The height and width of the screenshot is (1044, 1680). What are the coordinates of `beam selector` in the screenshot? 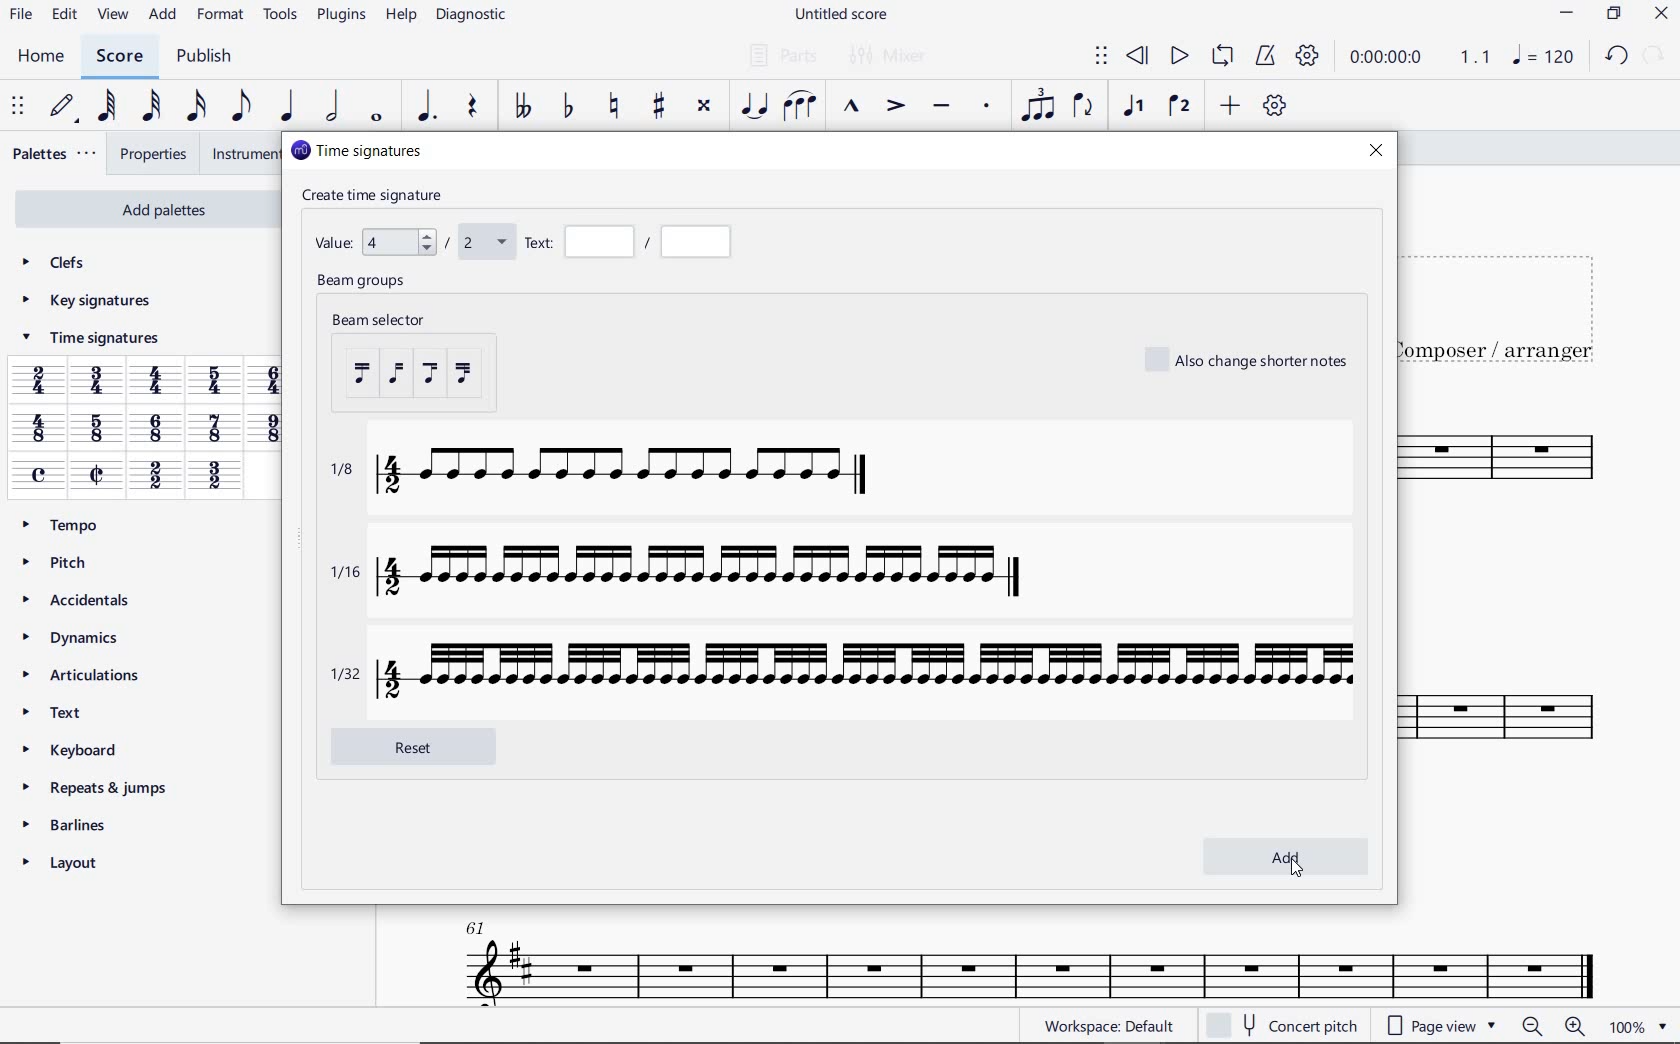 It's located at (448, 361).